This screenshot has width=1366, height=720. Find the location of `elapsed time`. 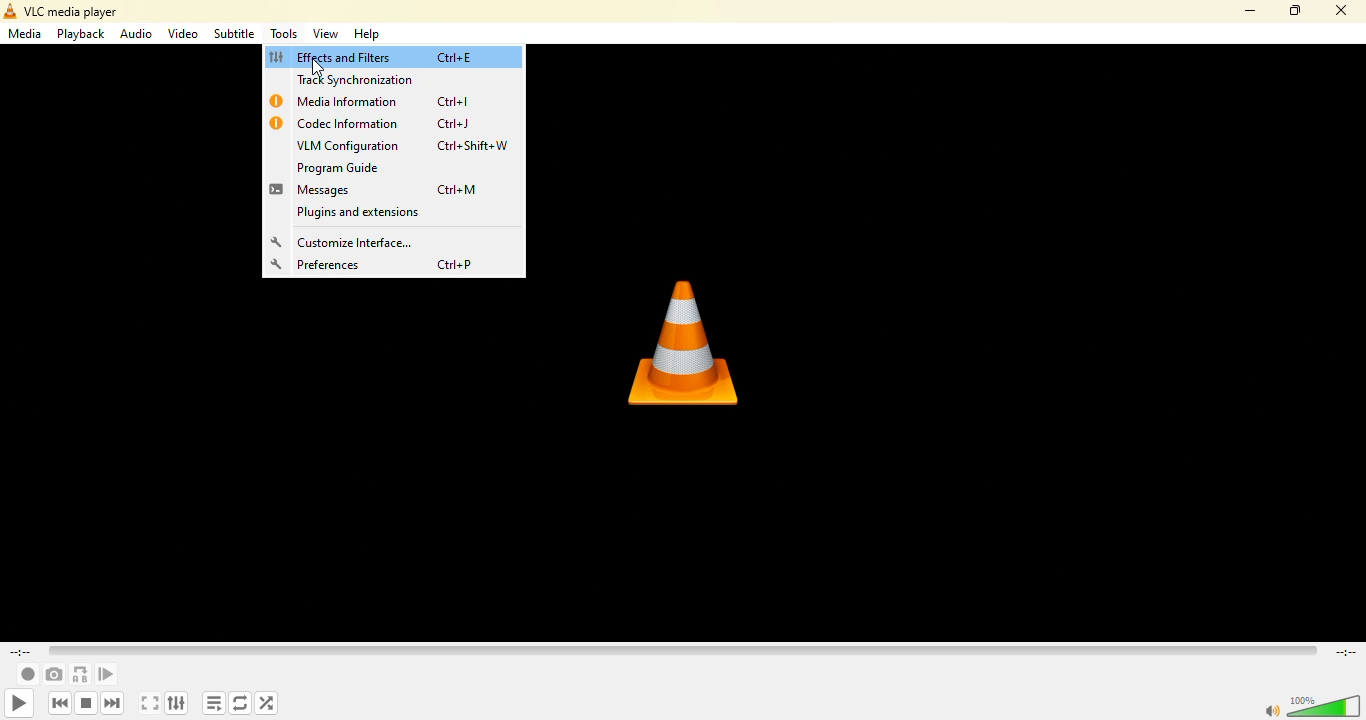

elapsed time is located at coordinates (24, 651).